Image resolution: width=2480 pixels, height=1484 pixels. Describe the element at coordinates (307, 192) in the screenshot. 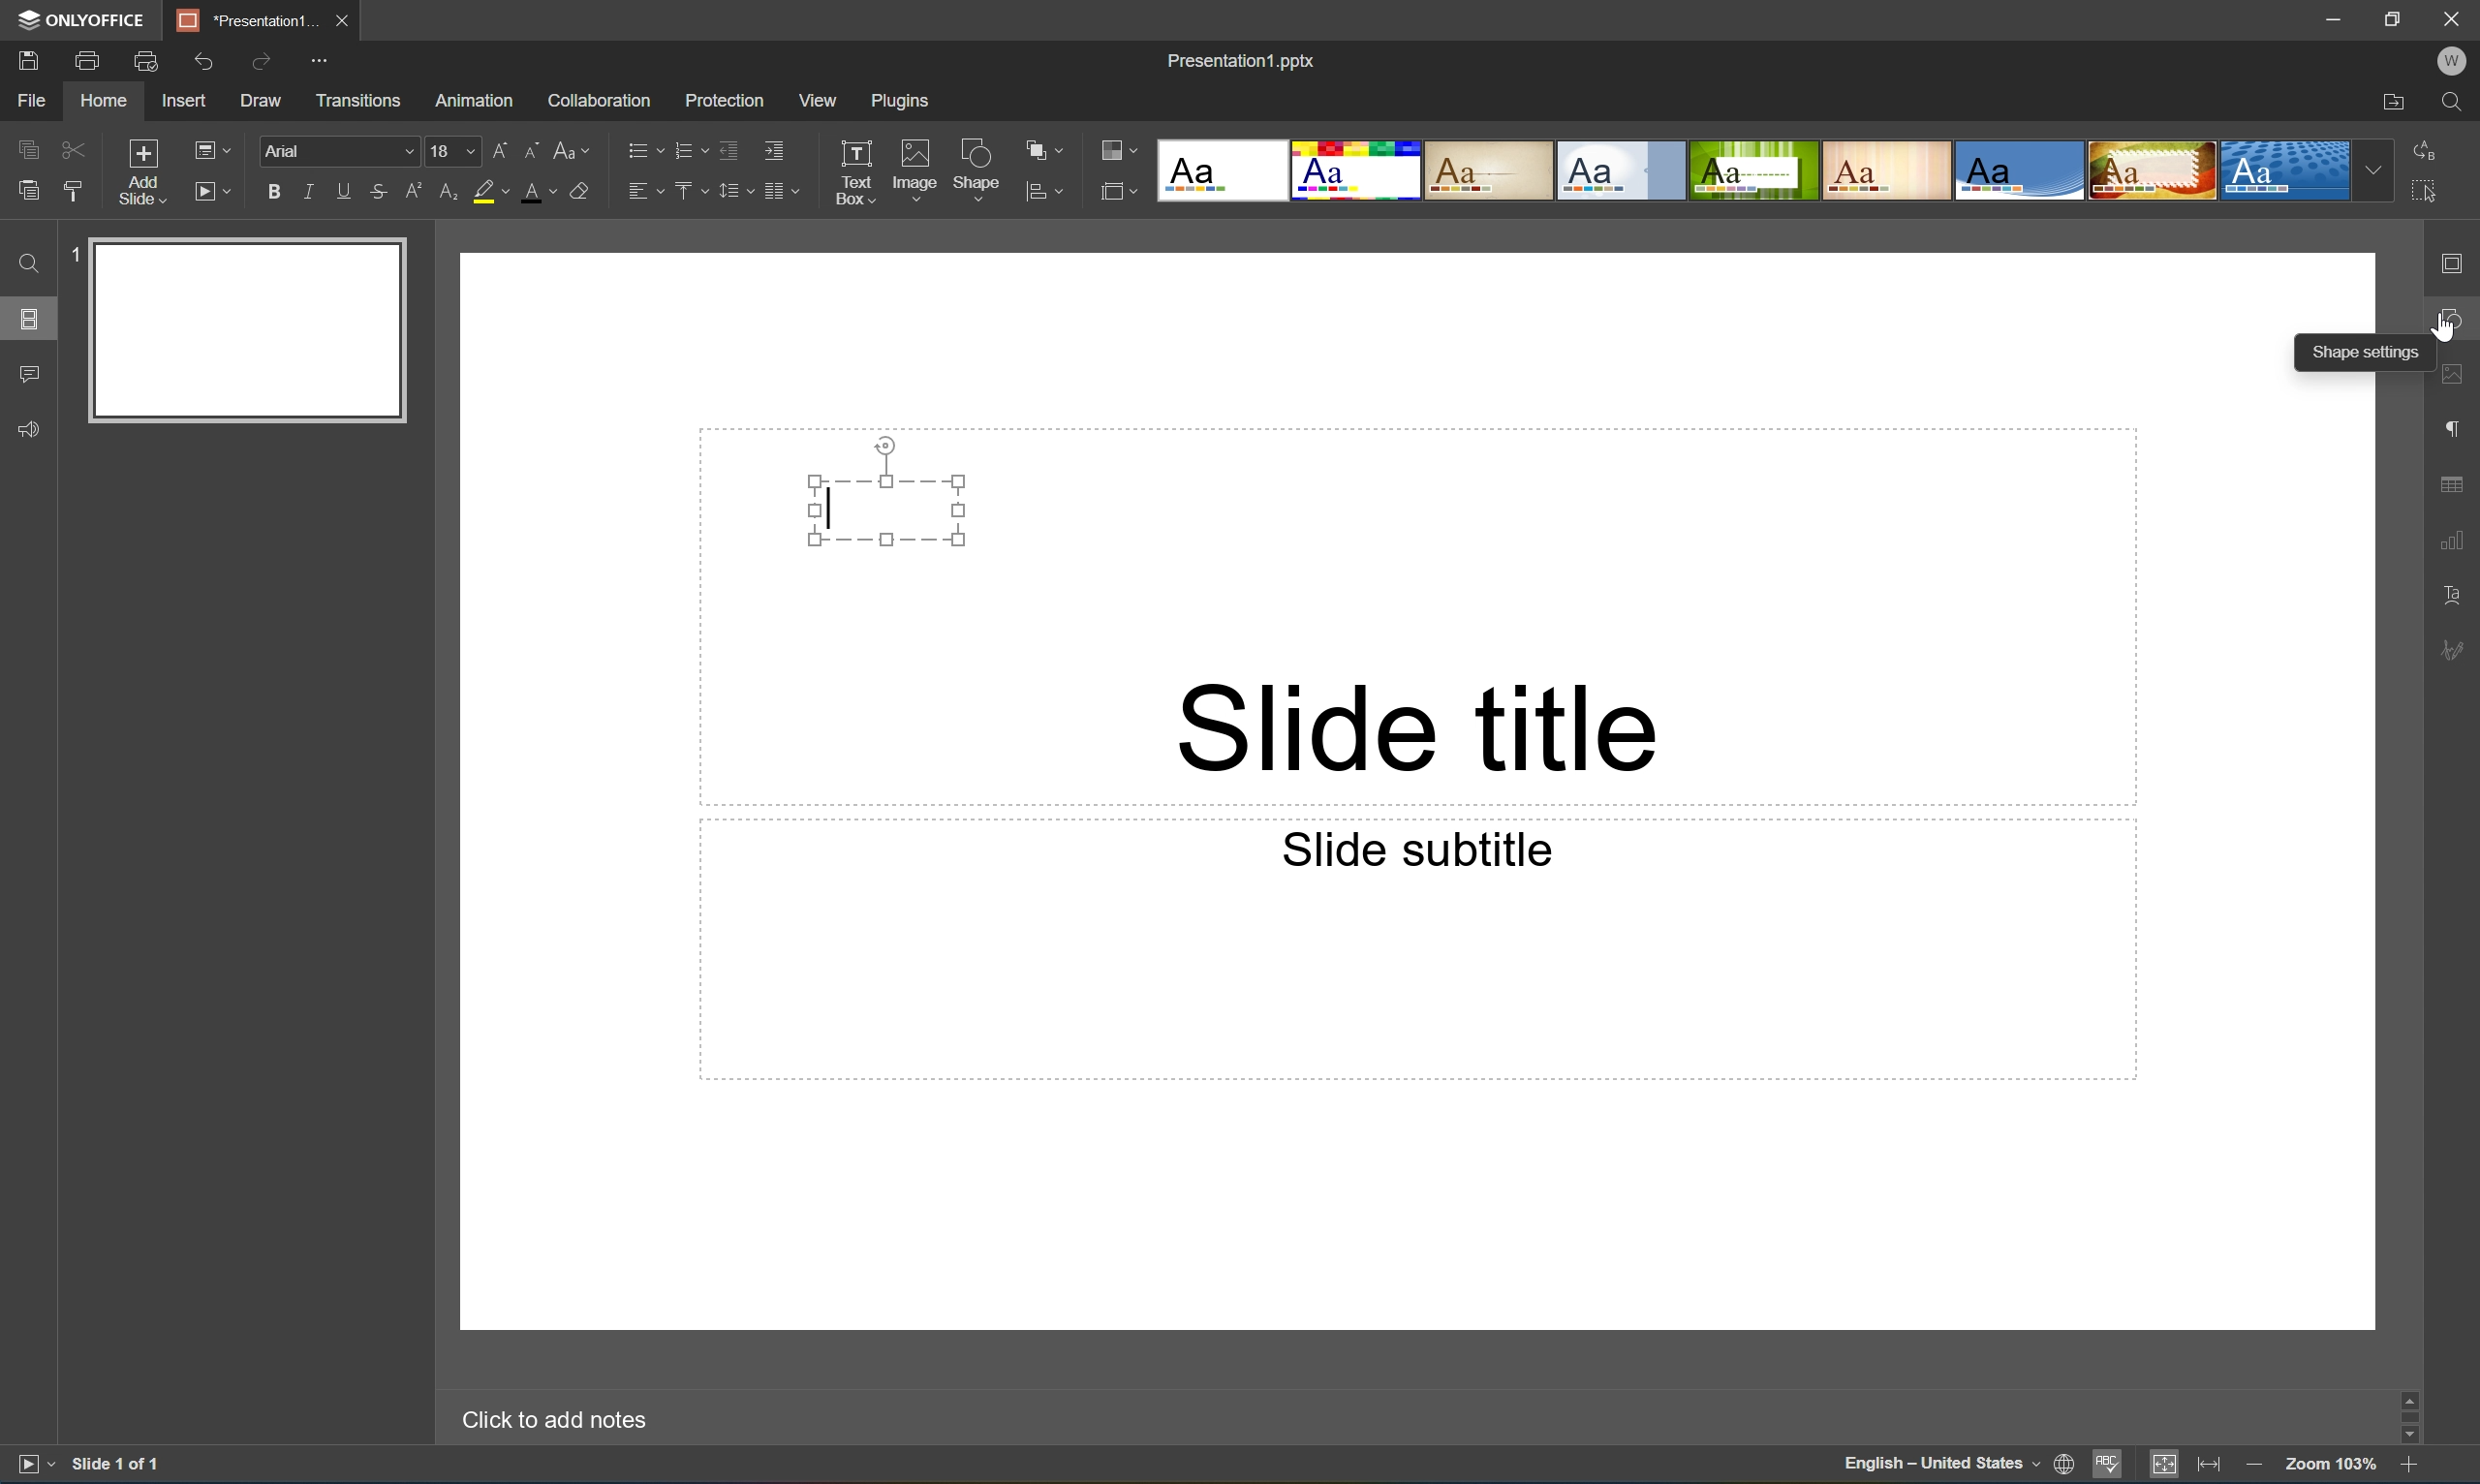

I see `Italic` at that location.